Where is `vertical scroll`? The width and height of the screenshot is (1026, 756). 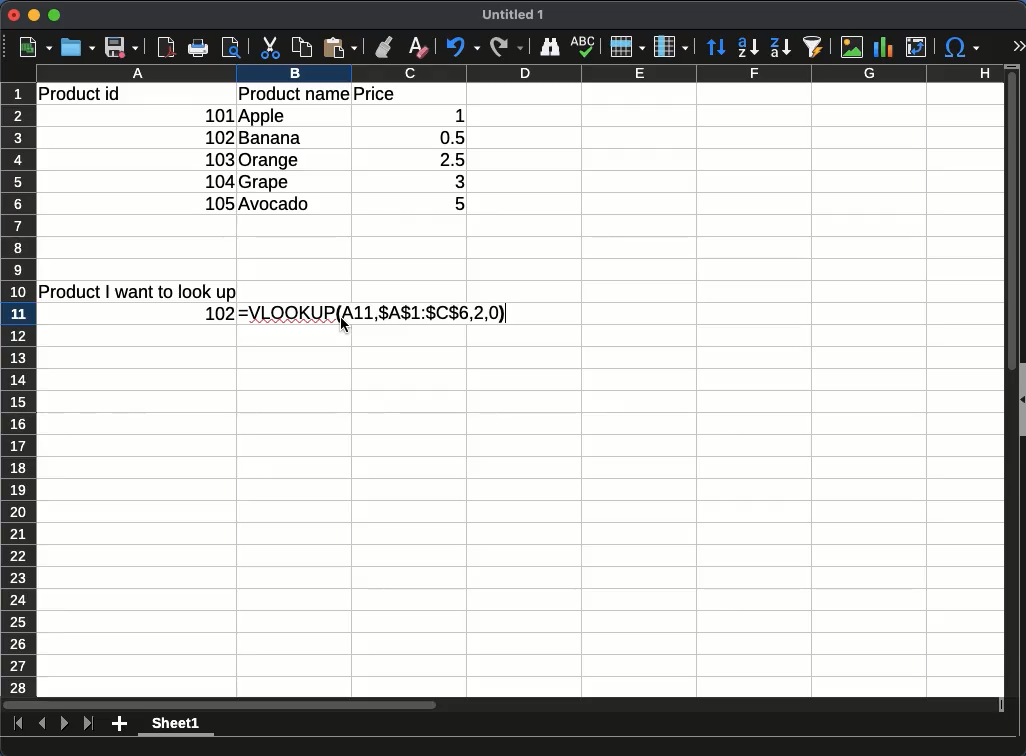
vertical scroll is located at coordinates (1012, 381).